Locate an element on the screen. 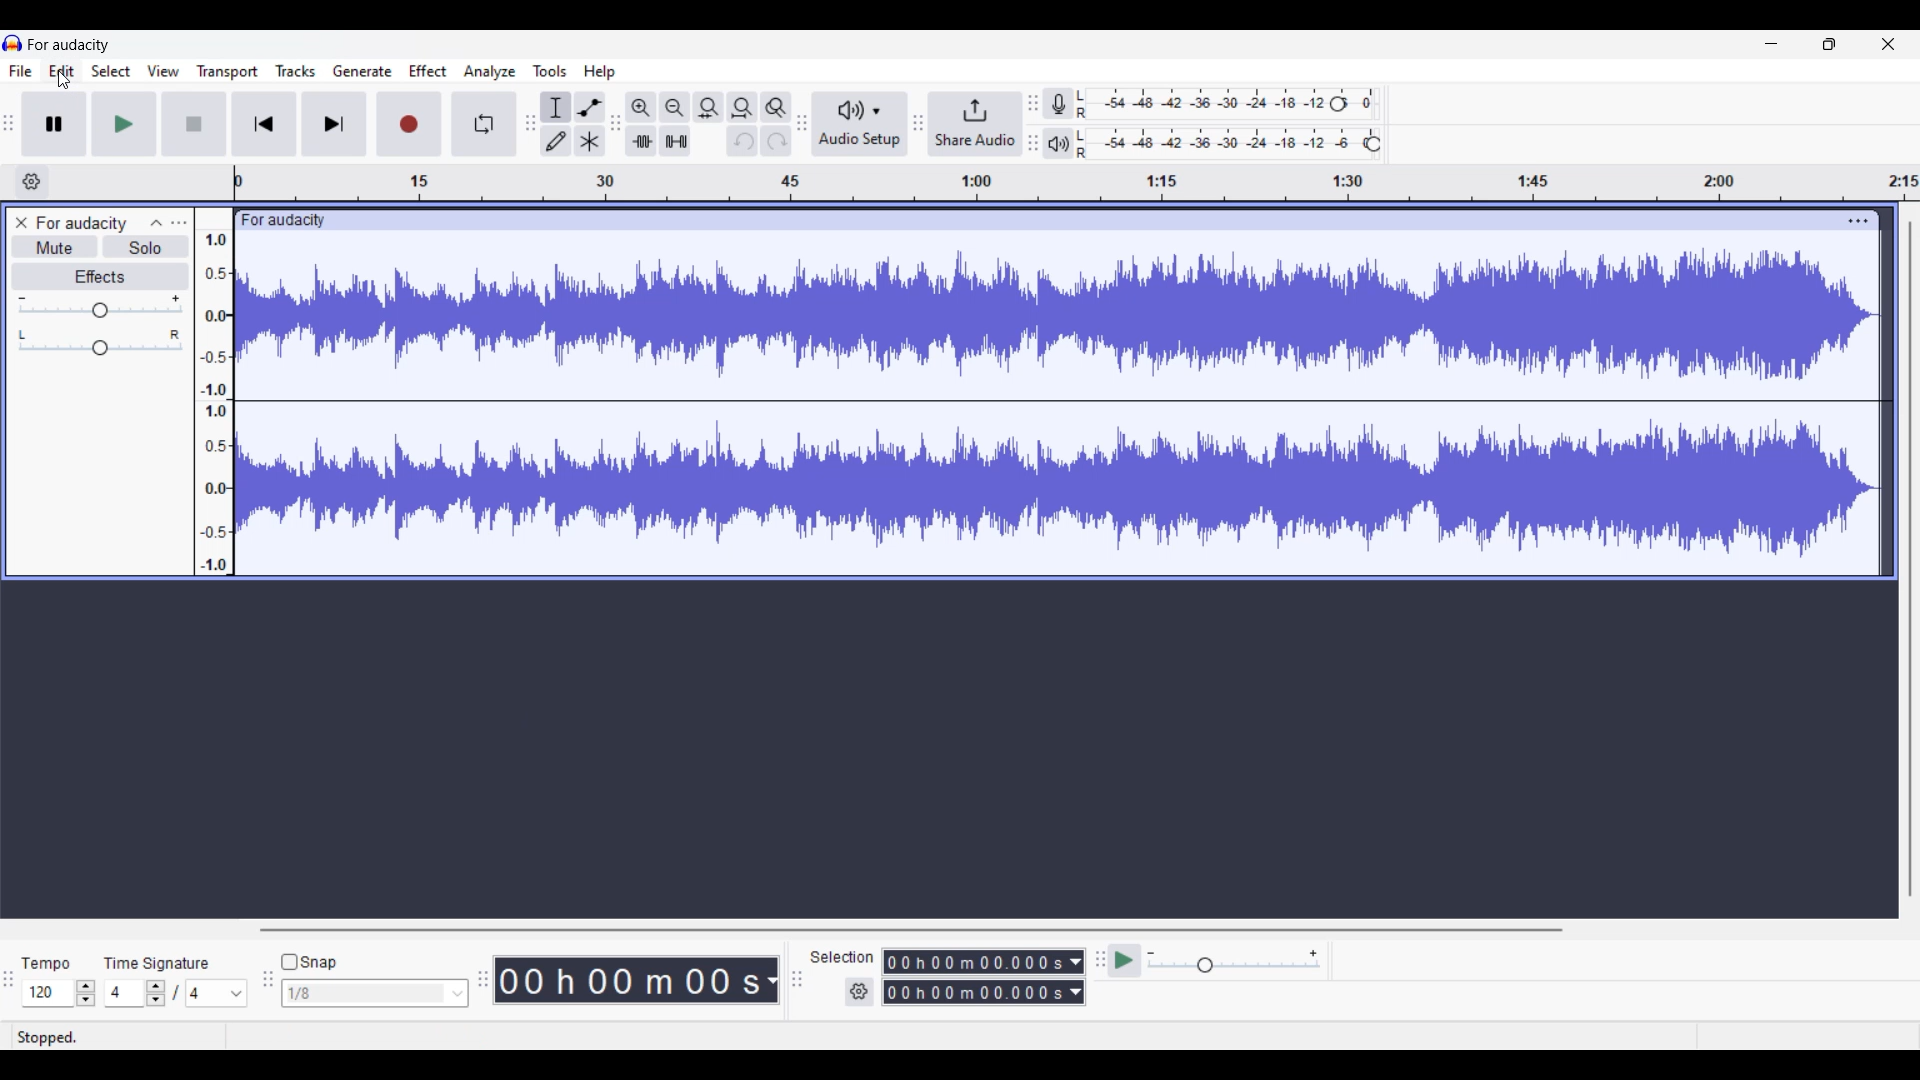 The height and width of the screenshot is (1080, 1920). Header to change pan is located at coordinates (100, 348).